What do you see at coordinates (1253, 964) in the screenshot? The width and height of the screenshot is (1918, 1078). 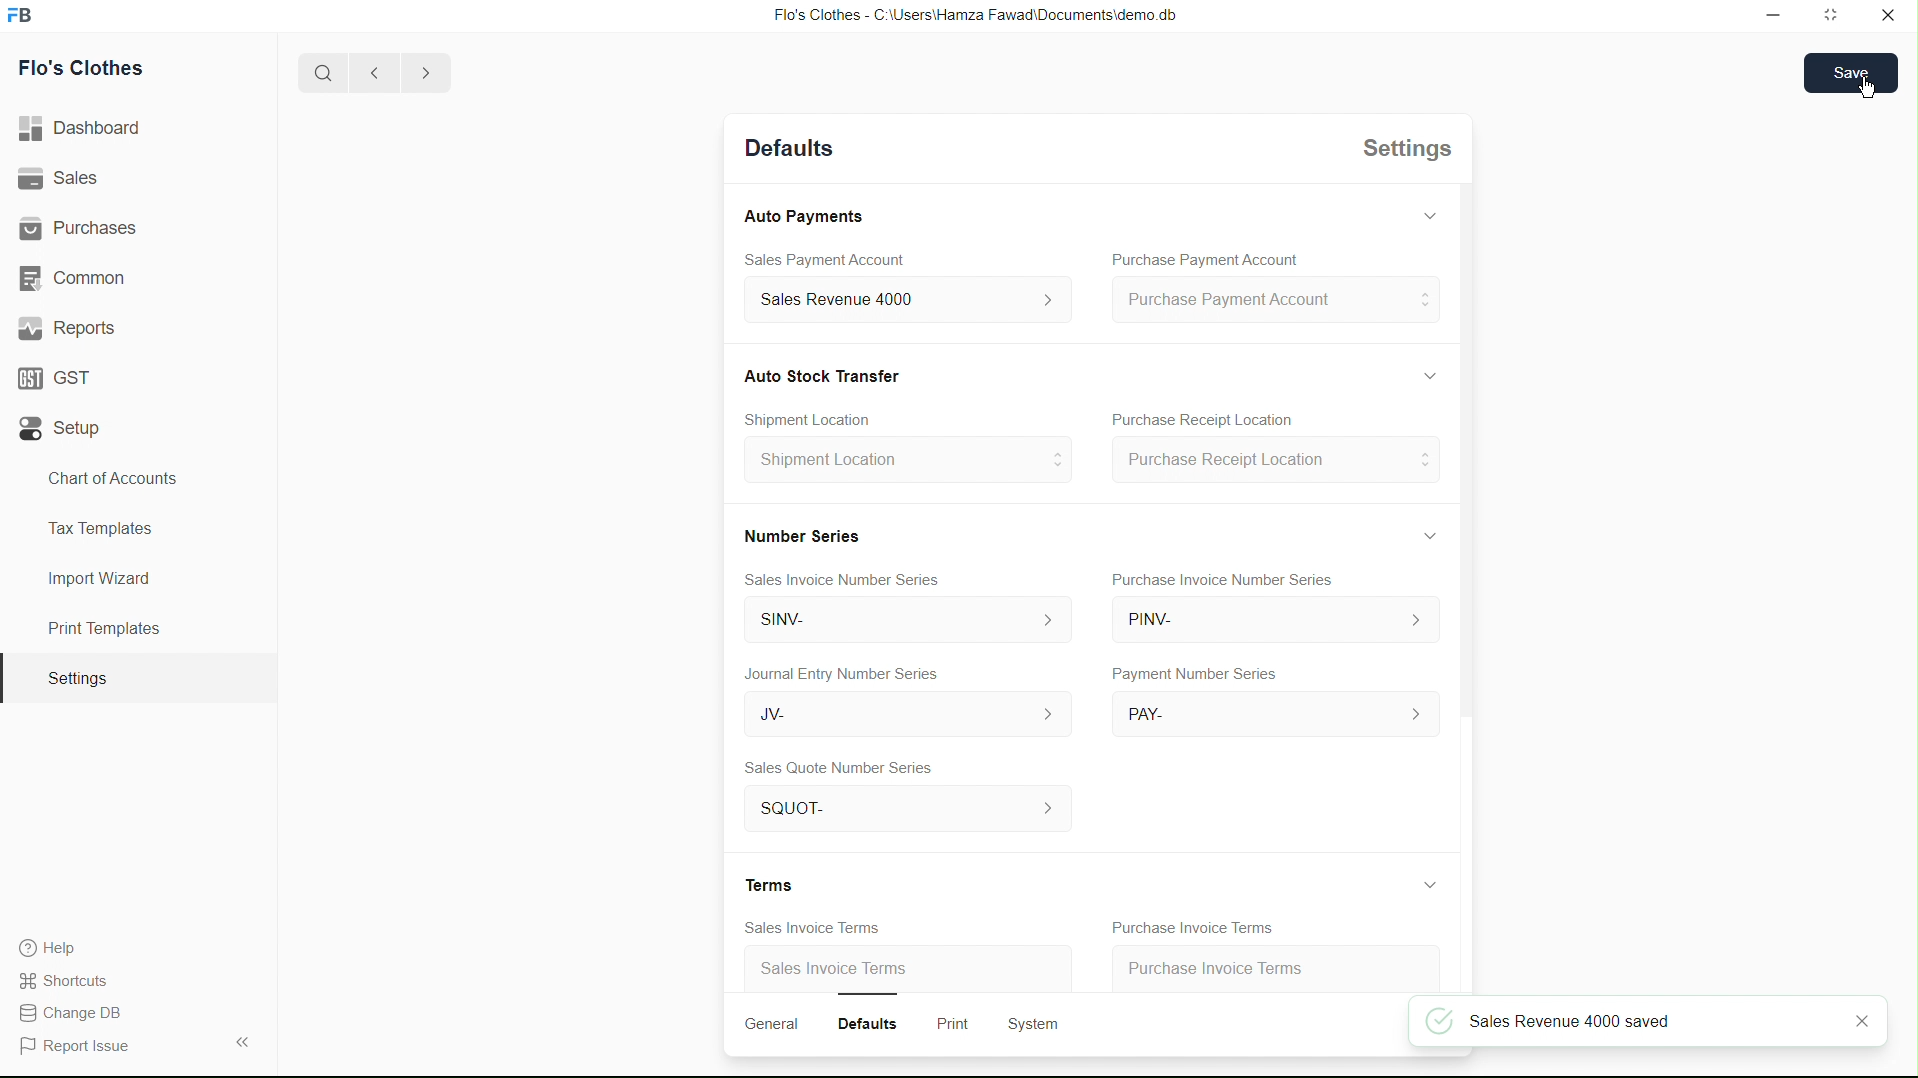 I see `Purchase Invoice Terms` at bounding box center [1253, 964].